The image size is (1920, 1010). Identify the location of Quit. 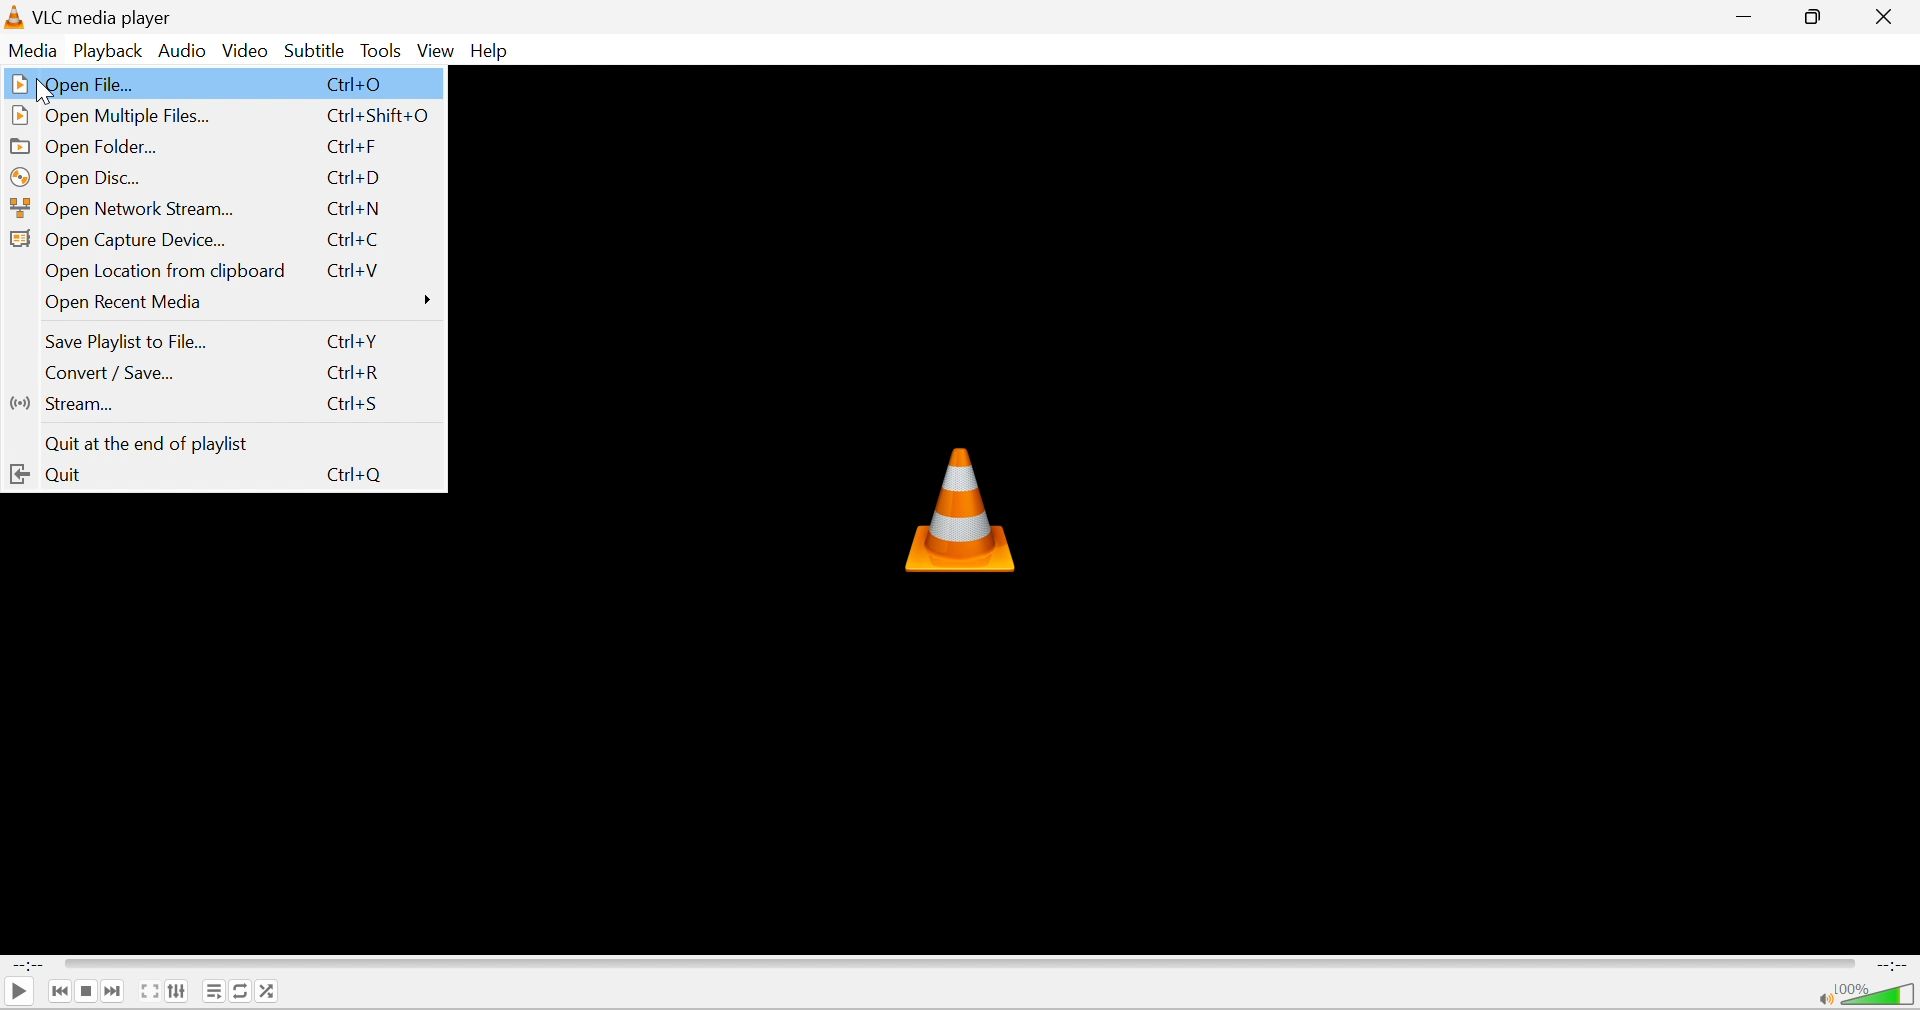
(46, 474).